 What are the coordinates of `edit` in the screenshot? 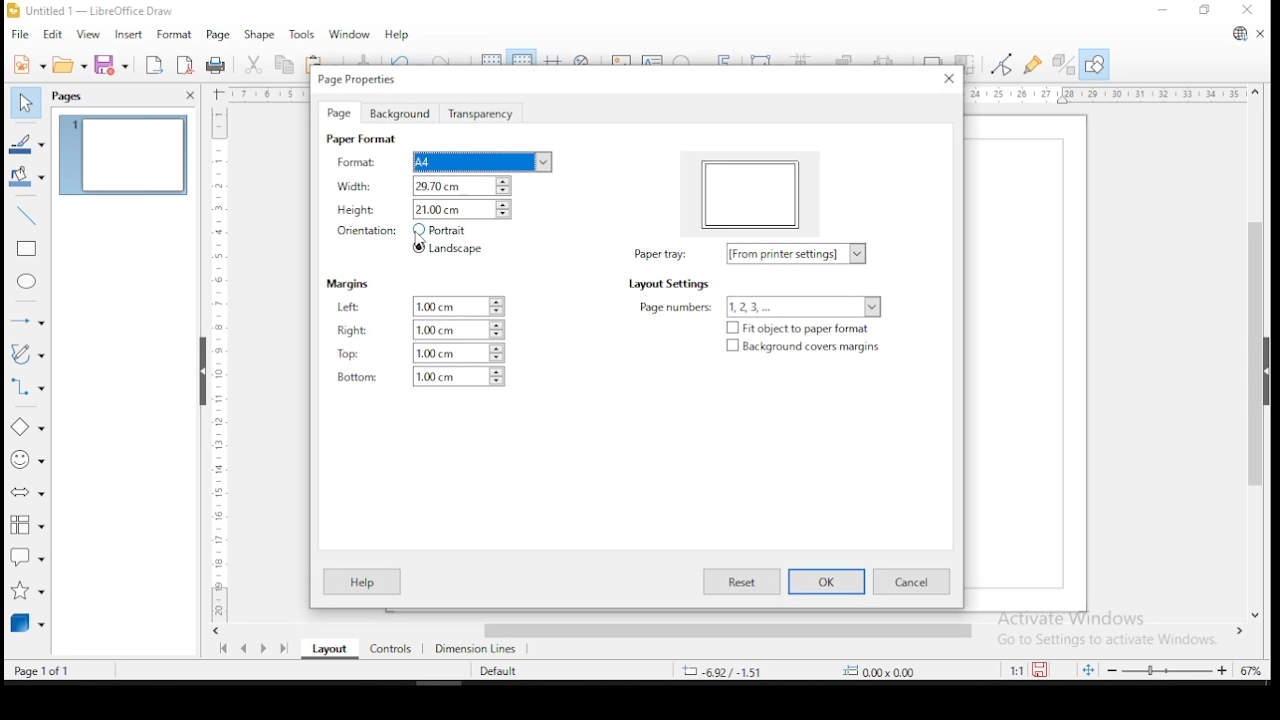 It's located at (55, 35).